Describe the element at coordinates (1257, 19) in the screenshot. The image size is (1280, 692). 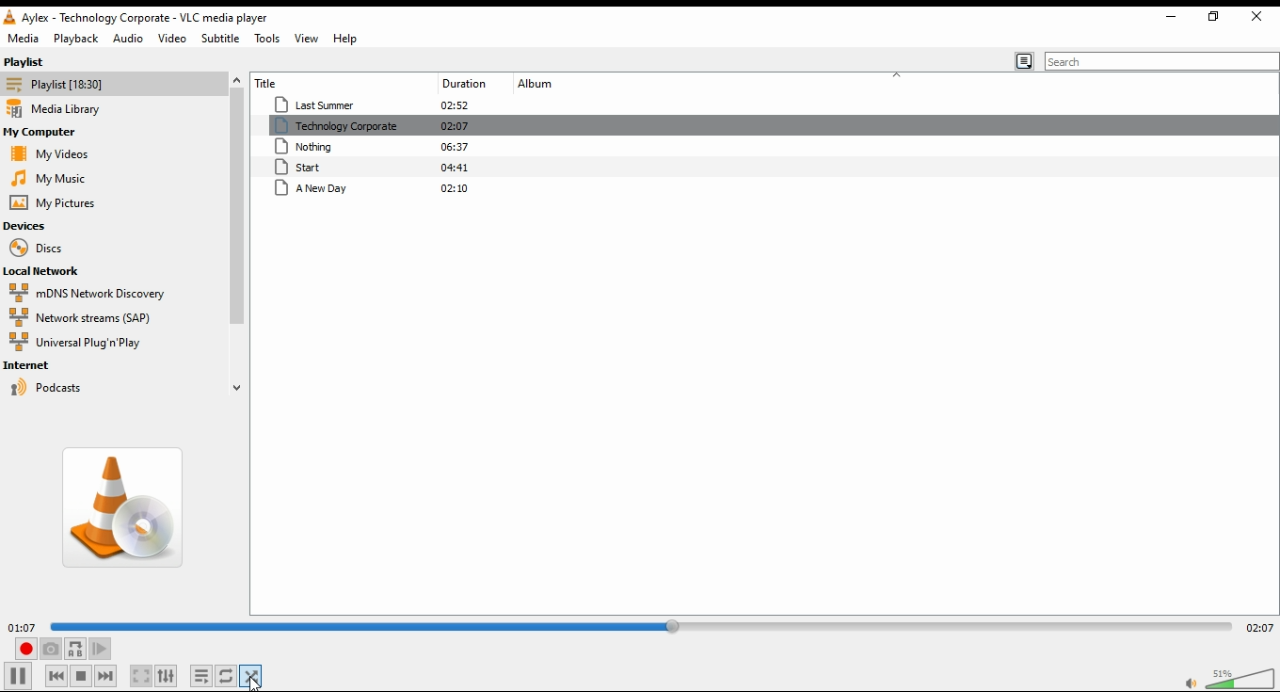
I see `close window` at that location.